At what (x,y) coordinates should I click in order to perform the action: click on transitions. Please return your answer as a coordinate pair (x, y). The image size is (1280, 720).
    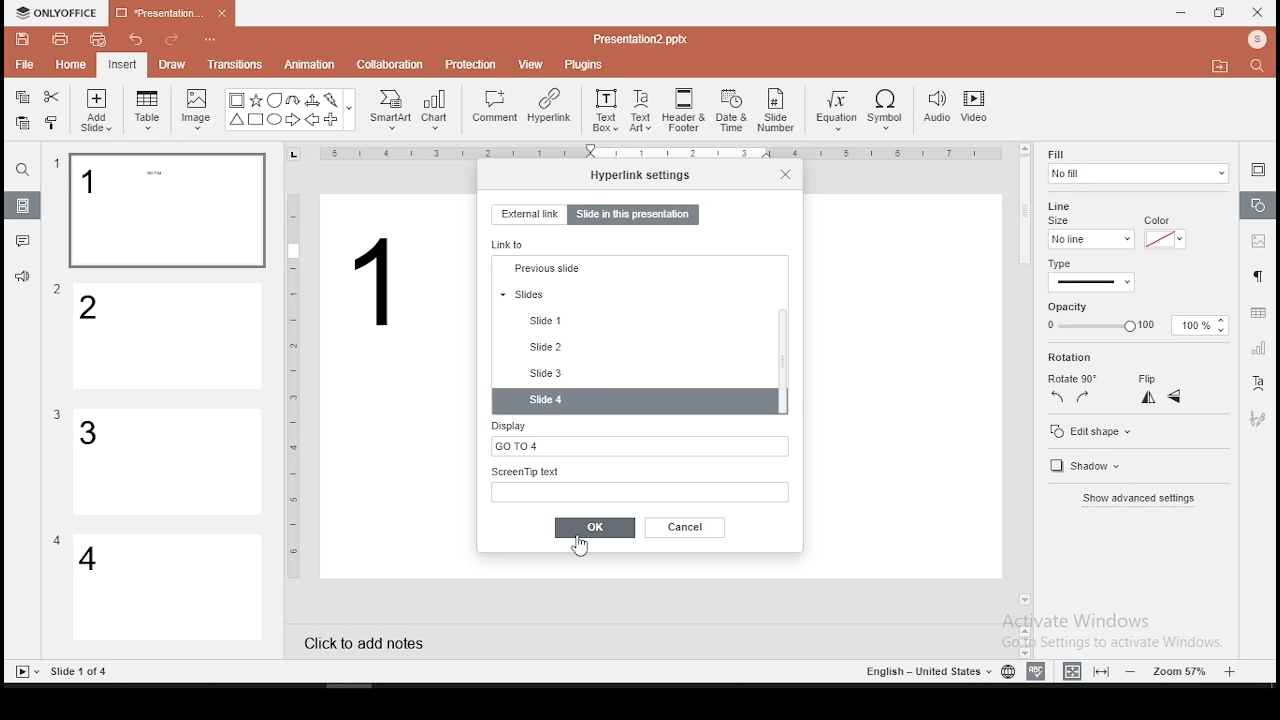
    Looking at the image, I should click on (234, 64).